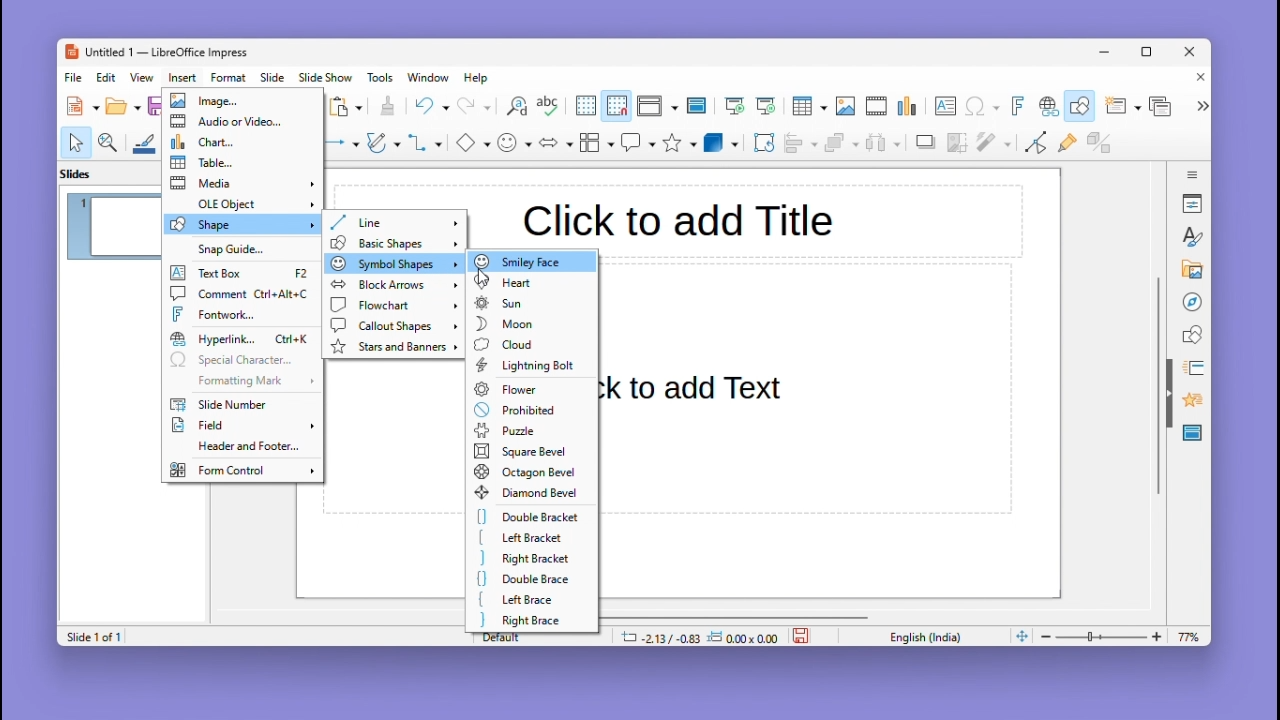 Image resolution: width=1280 pixels, height=720 pixels. What do you see at coordinates (394, 222) in the screenshot?
I see `Line` at bounding box center [394, 222].